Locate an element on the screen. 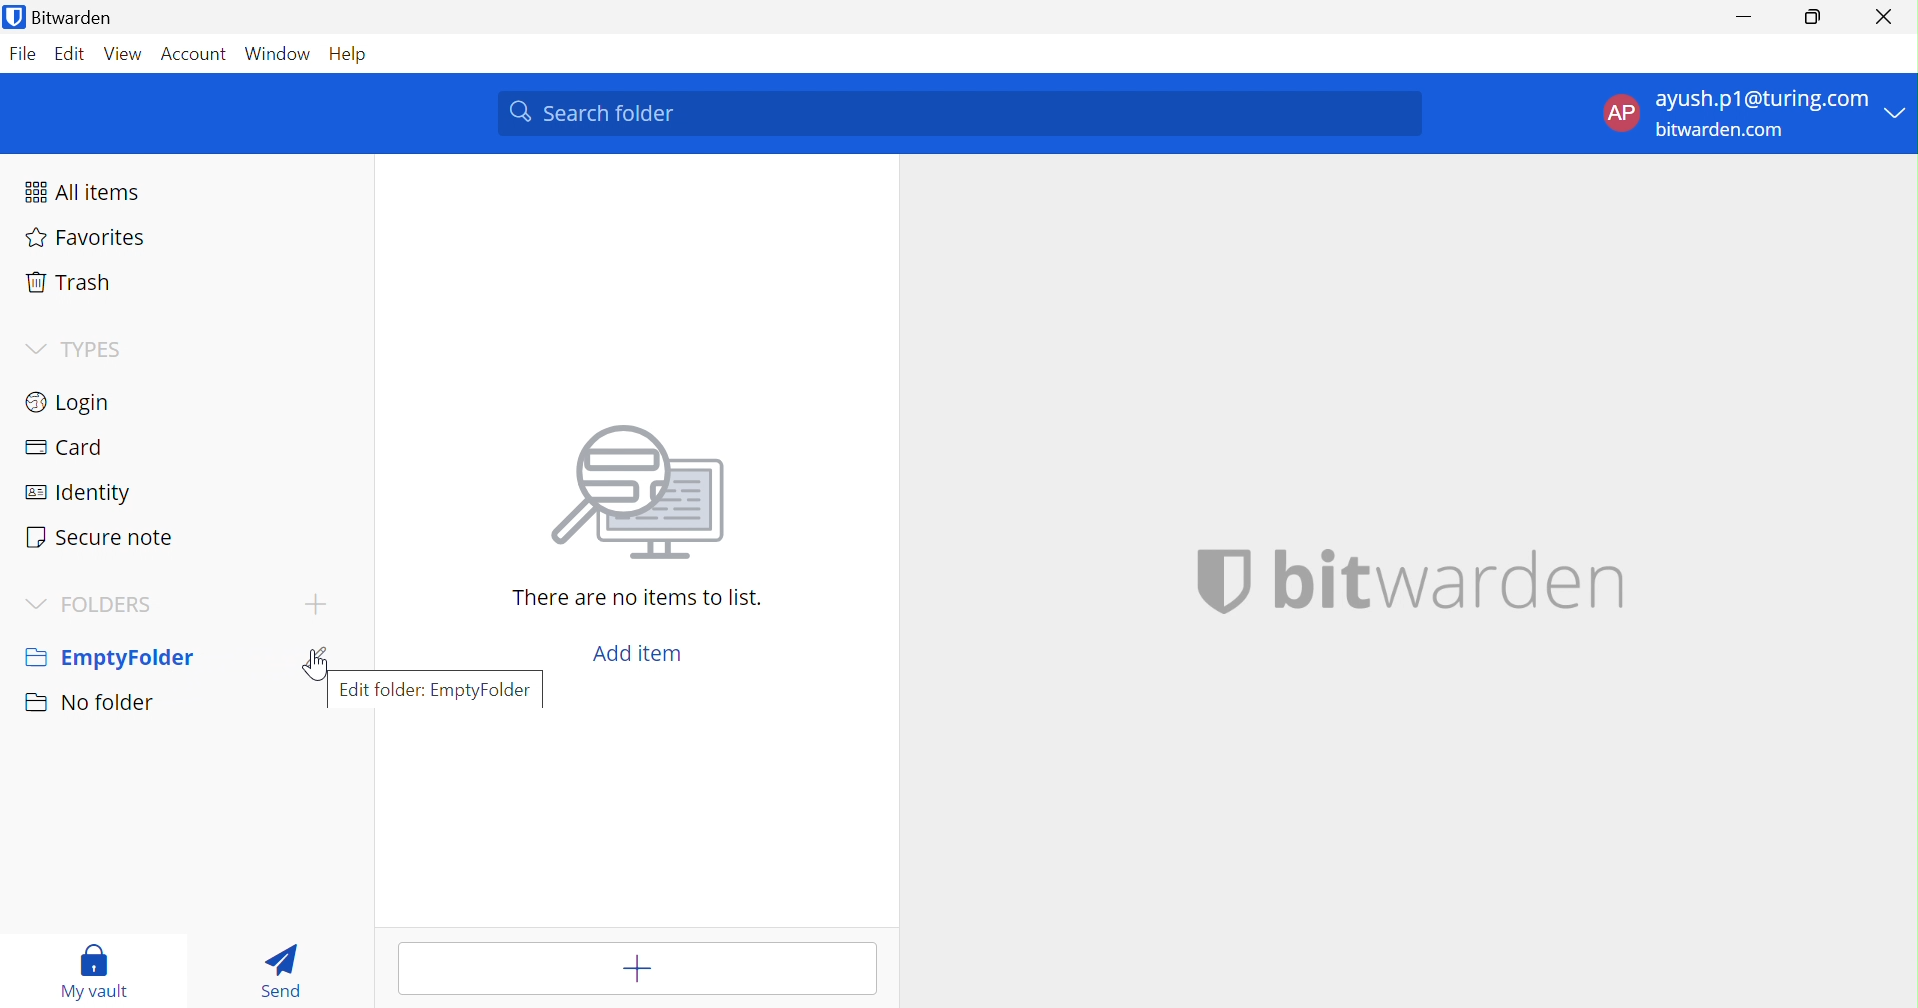  Minimize is located at coordinates (1741, 16).